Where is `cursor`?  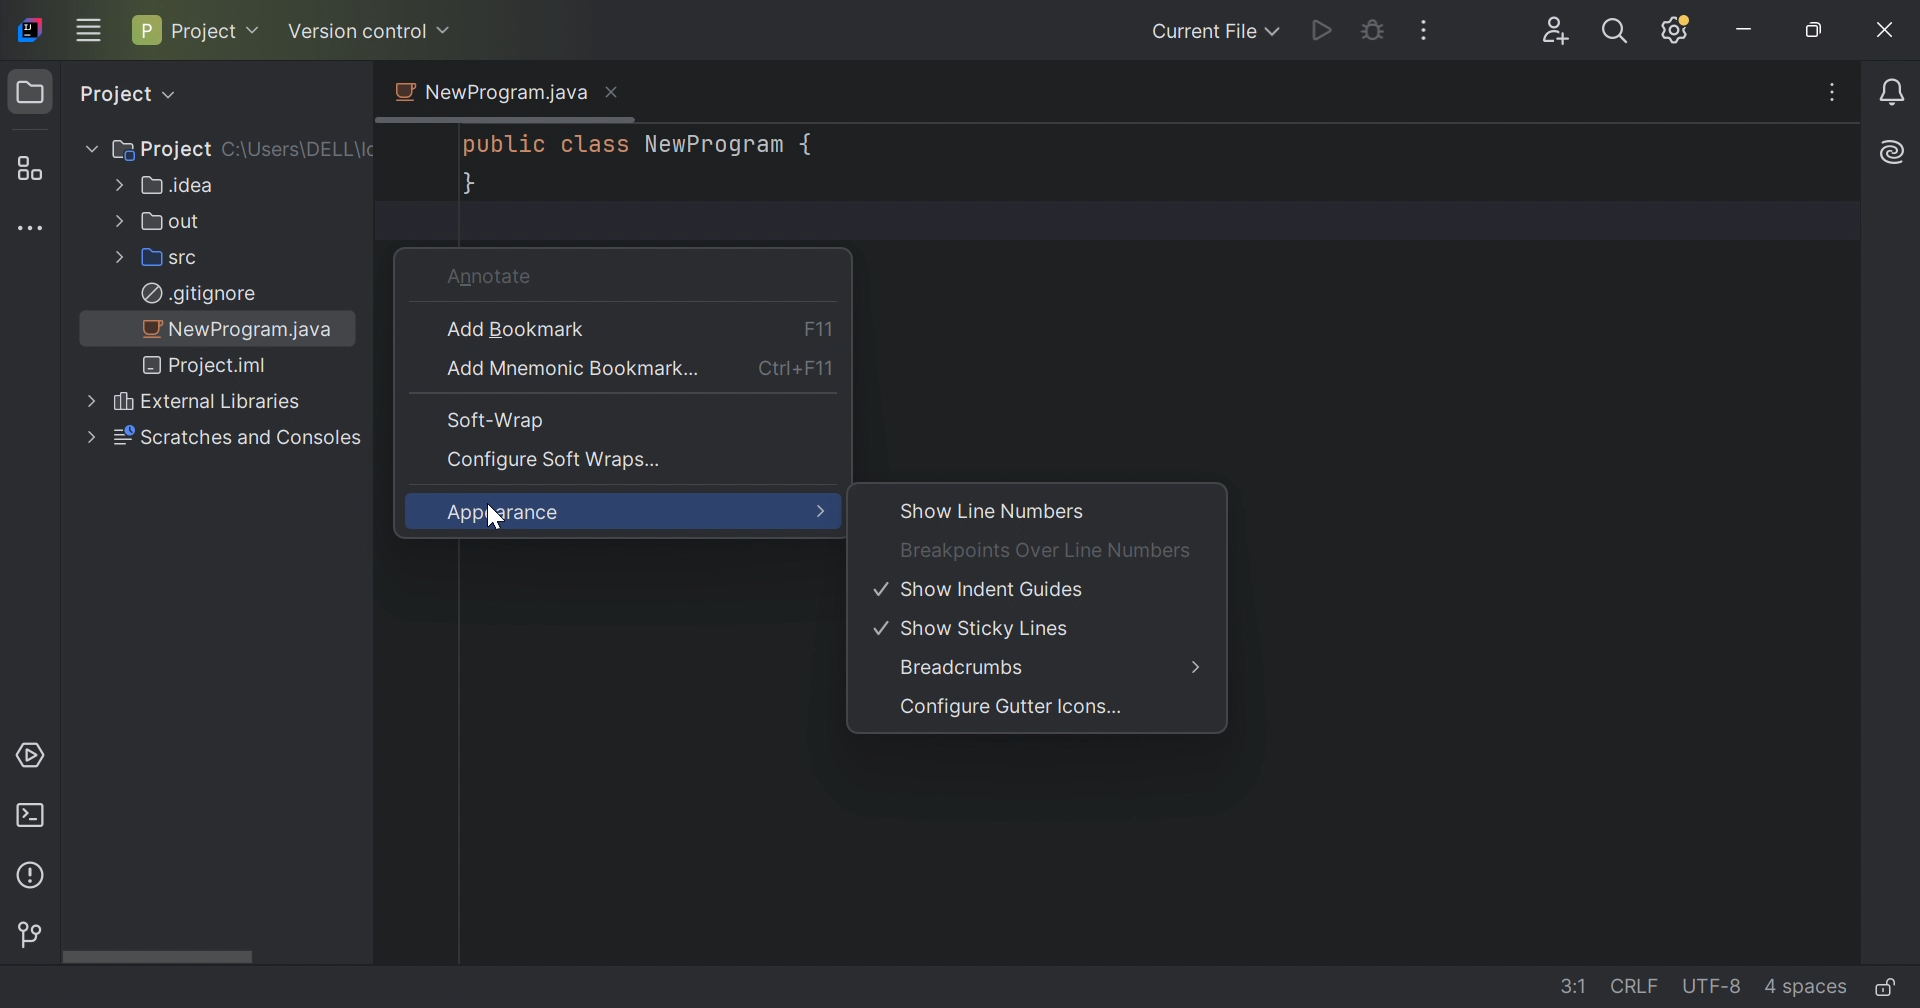 cursor is located at coordinates (496, 525).